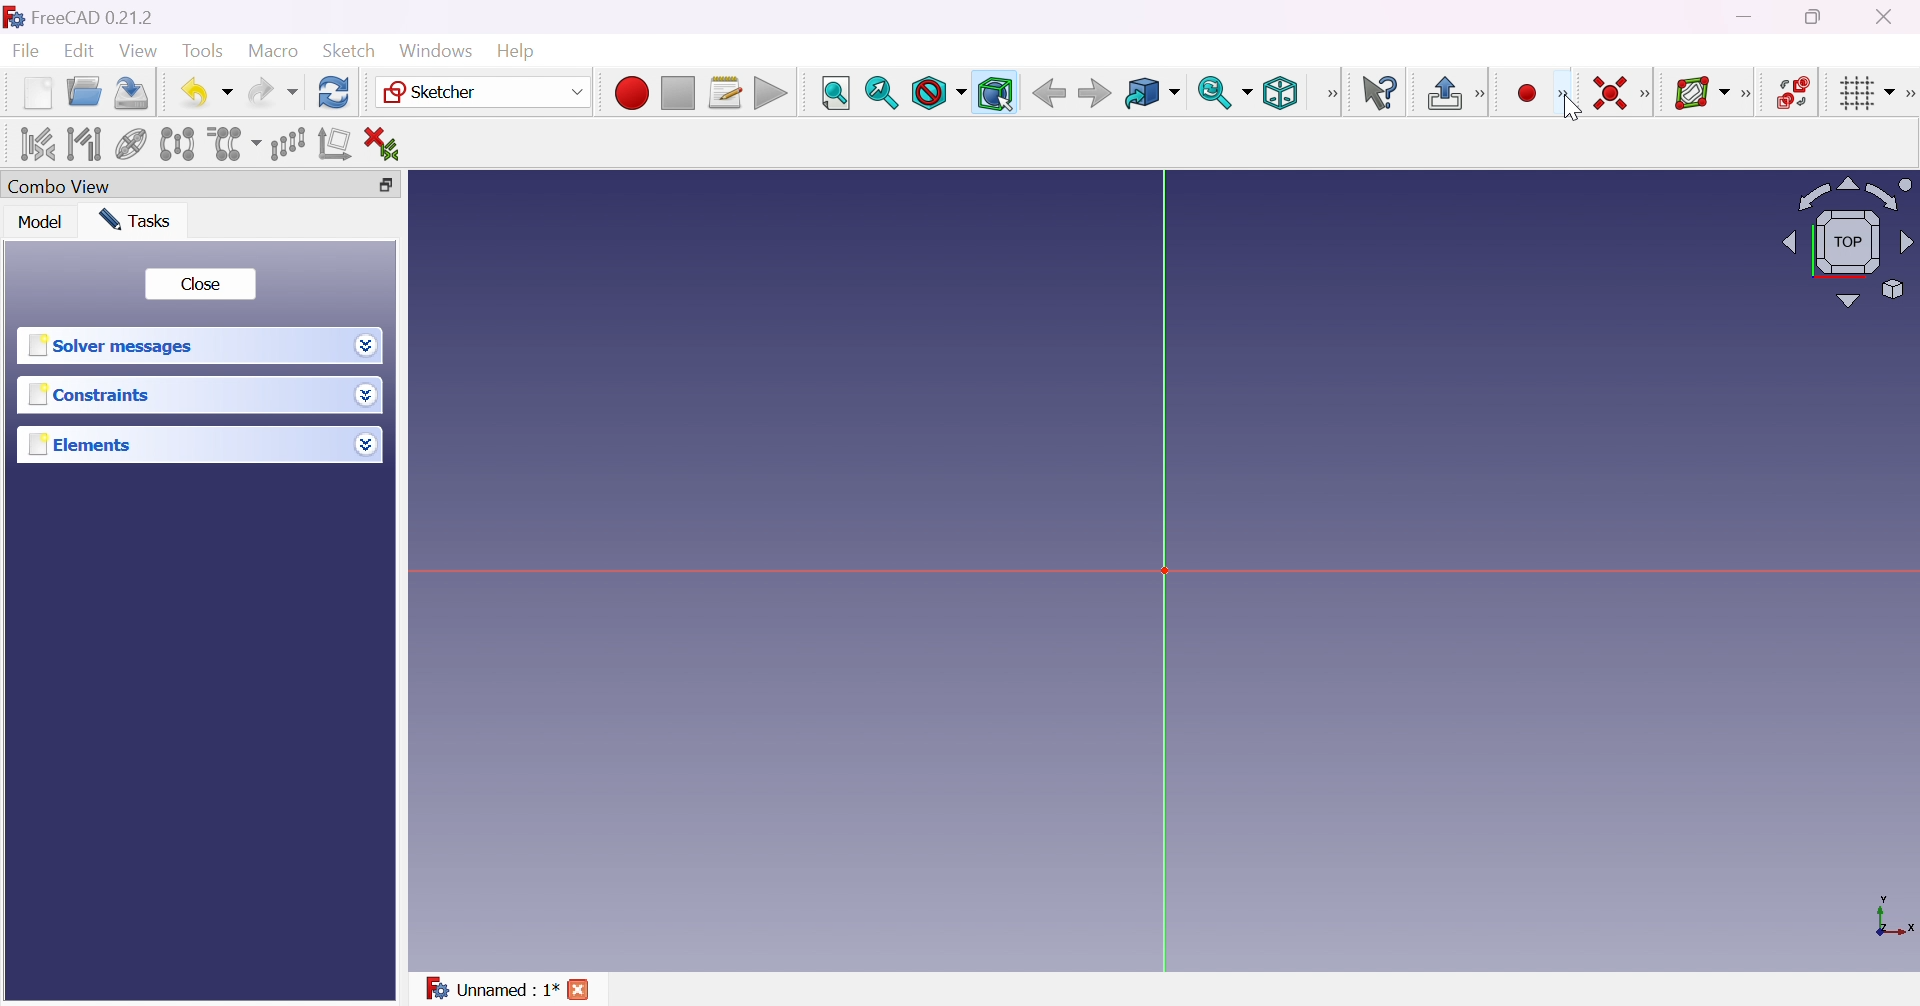  Describe the element at coordinates (1889, 15) in the screenshot. I see `Close` at that location.